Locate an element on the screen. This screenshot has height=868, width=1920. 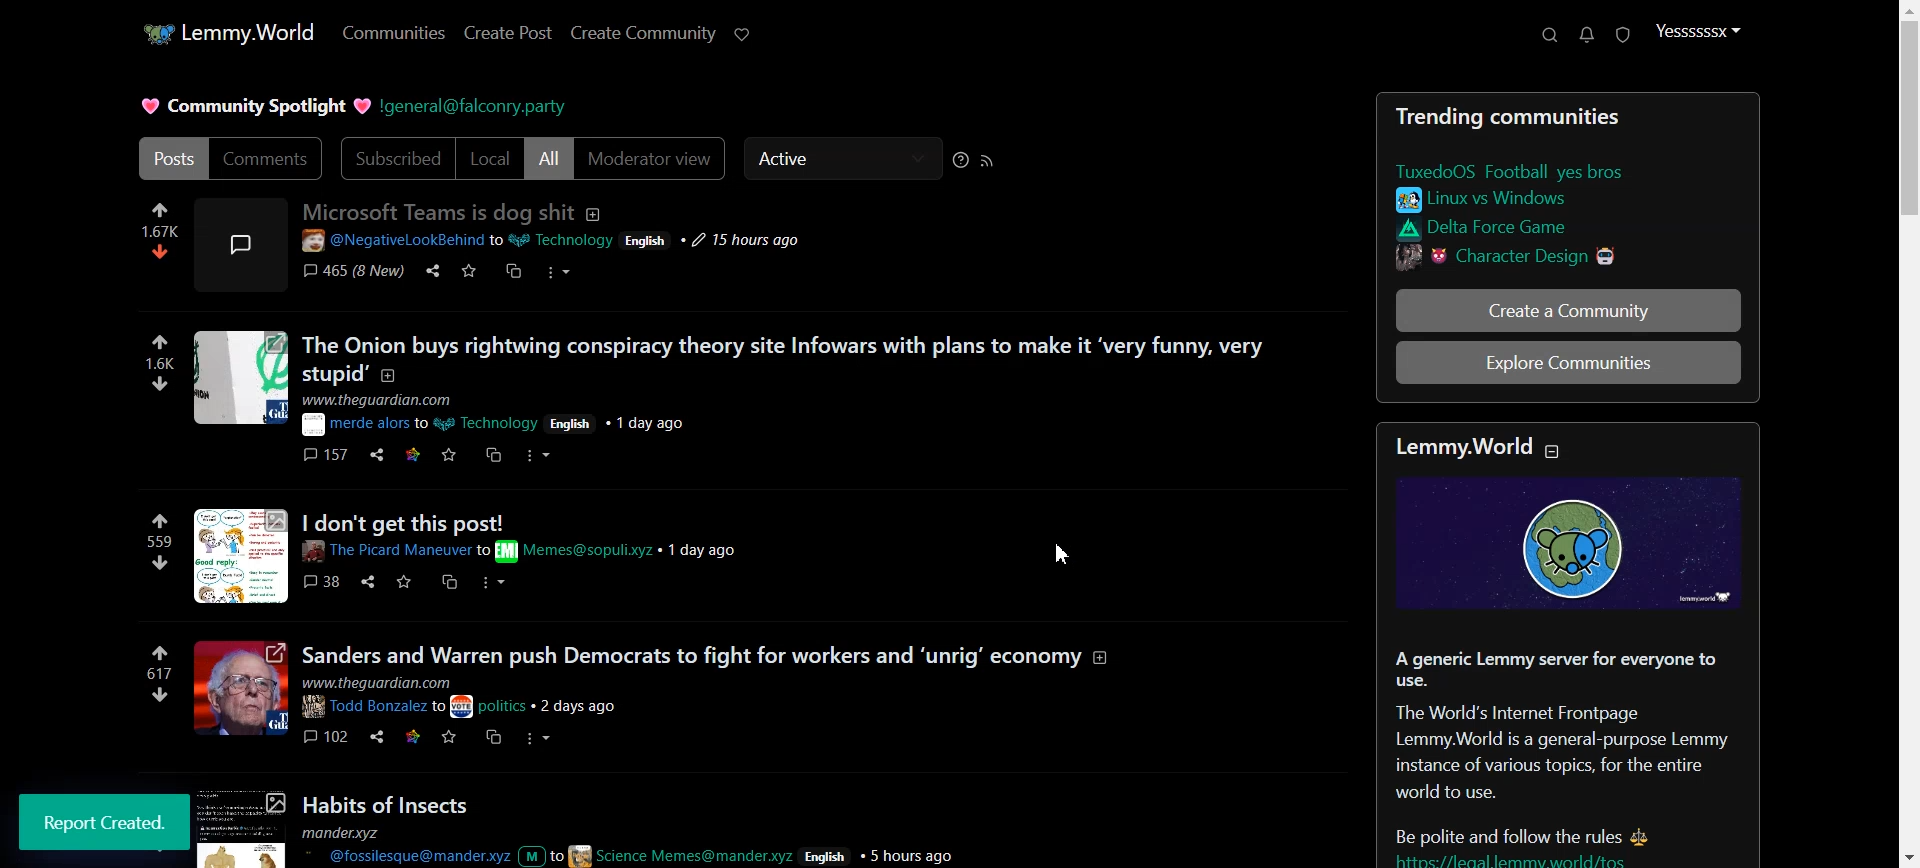
dislike is located at coordinates (162, 251).